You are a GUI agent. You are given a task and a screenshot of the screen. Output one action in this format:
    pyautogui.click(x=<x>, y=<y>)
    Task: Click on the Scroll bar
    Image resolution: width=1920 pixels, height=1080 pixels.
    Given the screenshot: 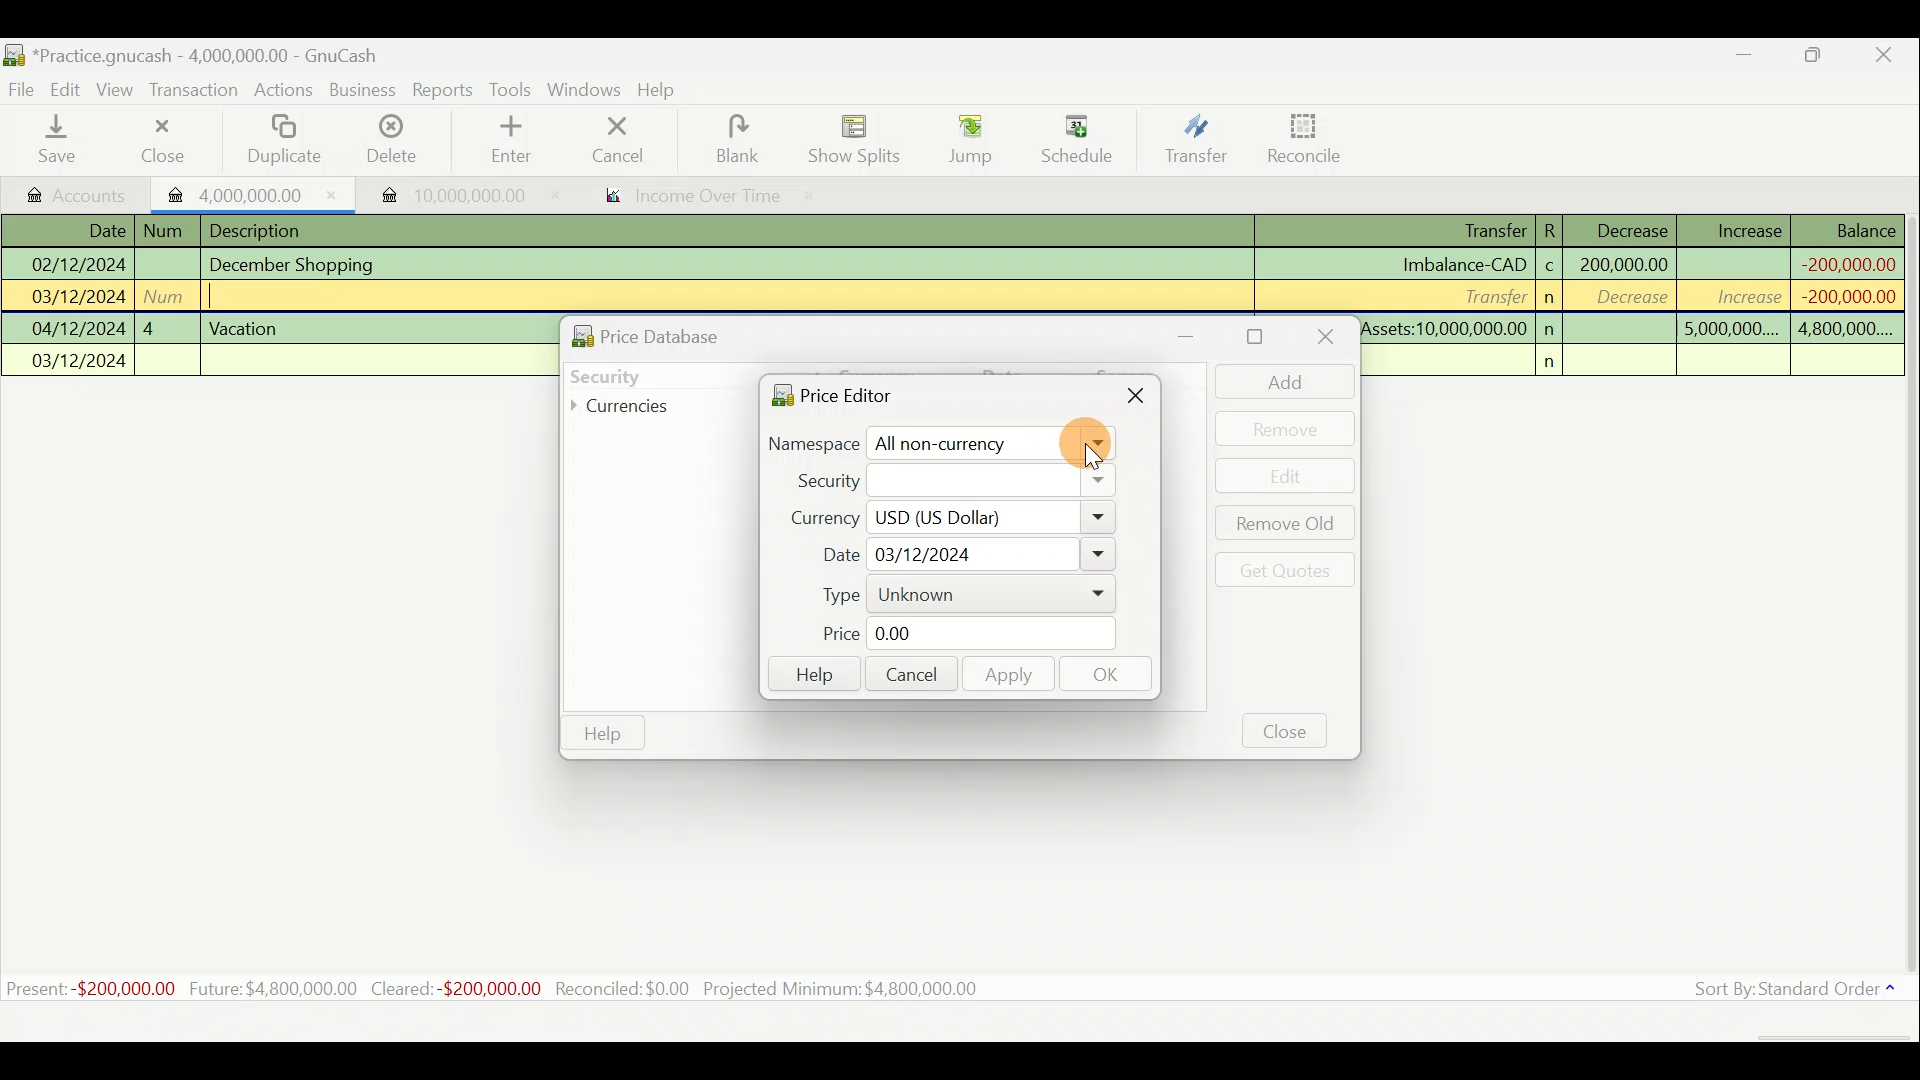 What is the action you would take?
    pyautogui.click(x=1908, y=599)
    